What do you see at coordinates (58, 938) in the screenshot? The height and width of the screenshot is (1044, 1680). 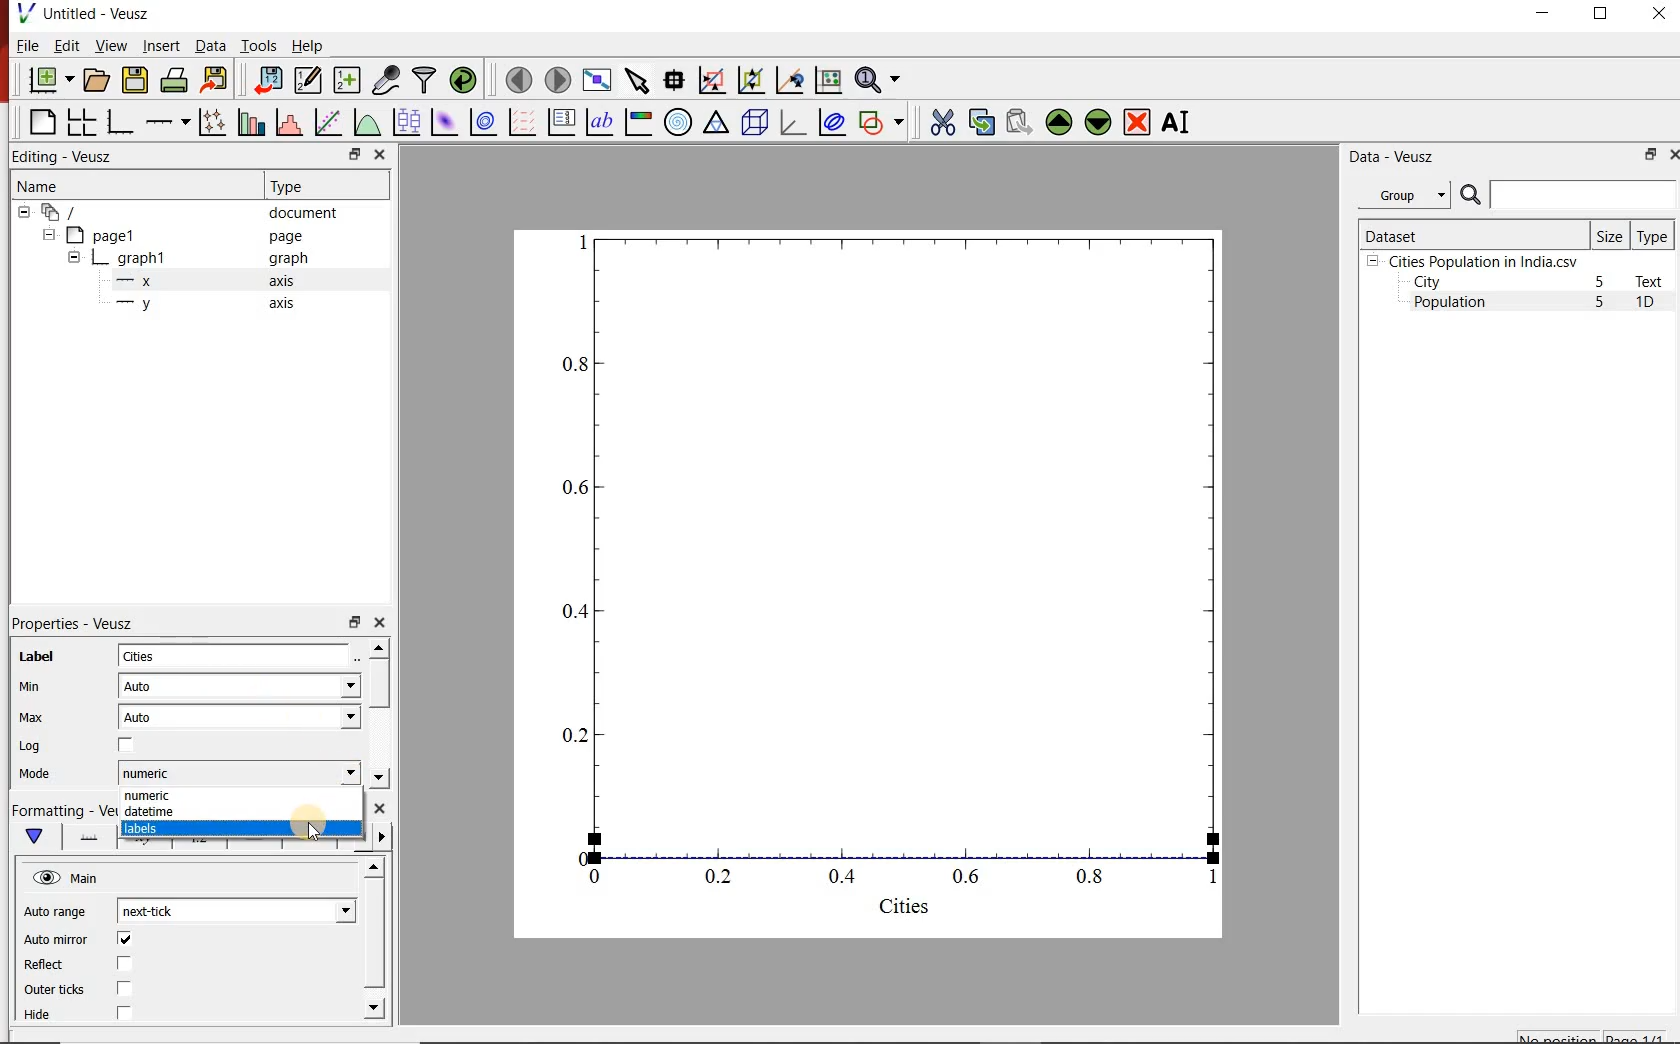 I see `Auto mirror` at bounding box center [58, 938].